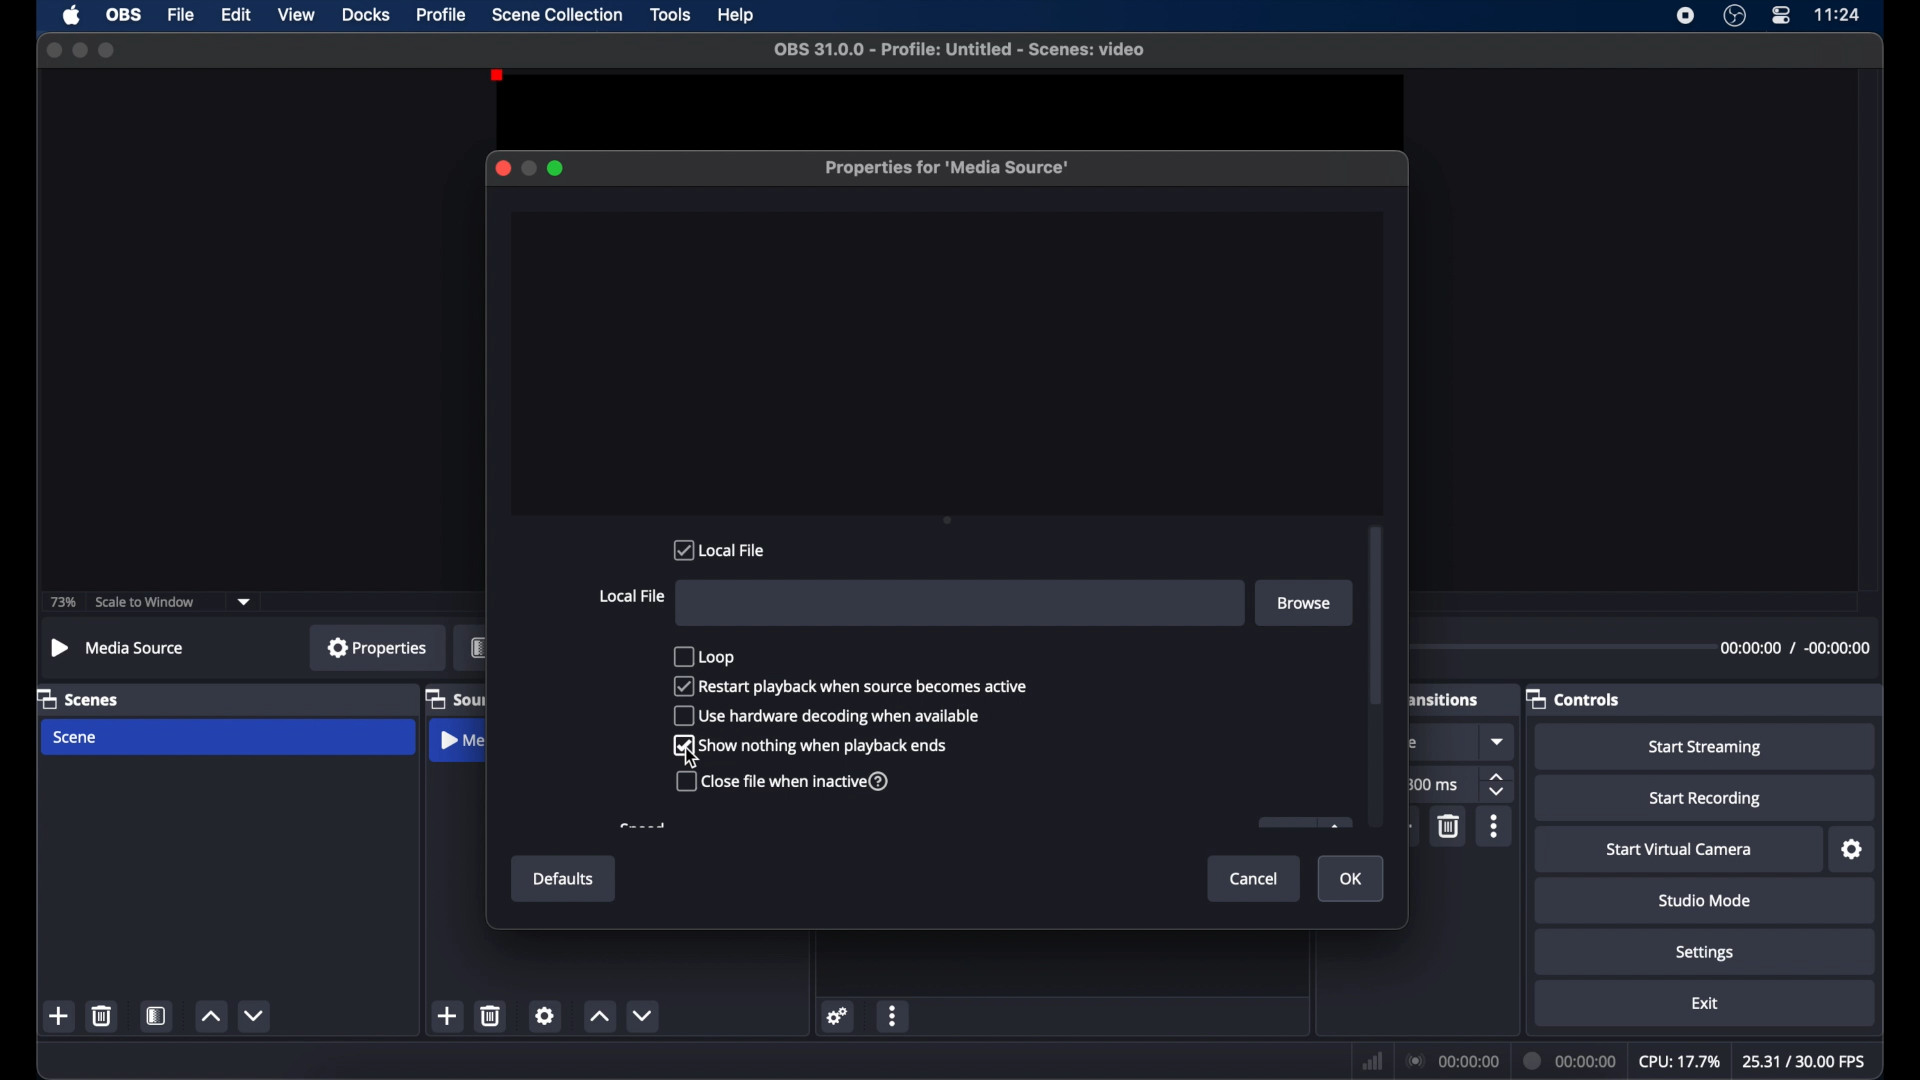 This screenshot has height=1080, width=1920. What do you see at coordinates (156, 1015) in the screenshot?
I see `scene filters` at bounding box center [156, 1015].